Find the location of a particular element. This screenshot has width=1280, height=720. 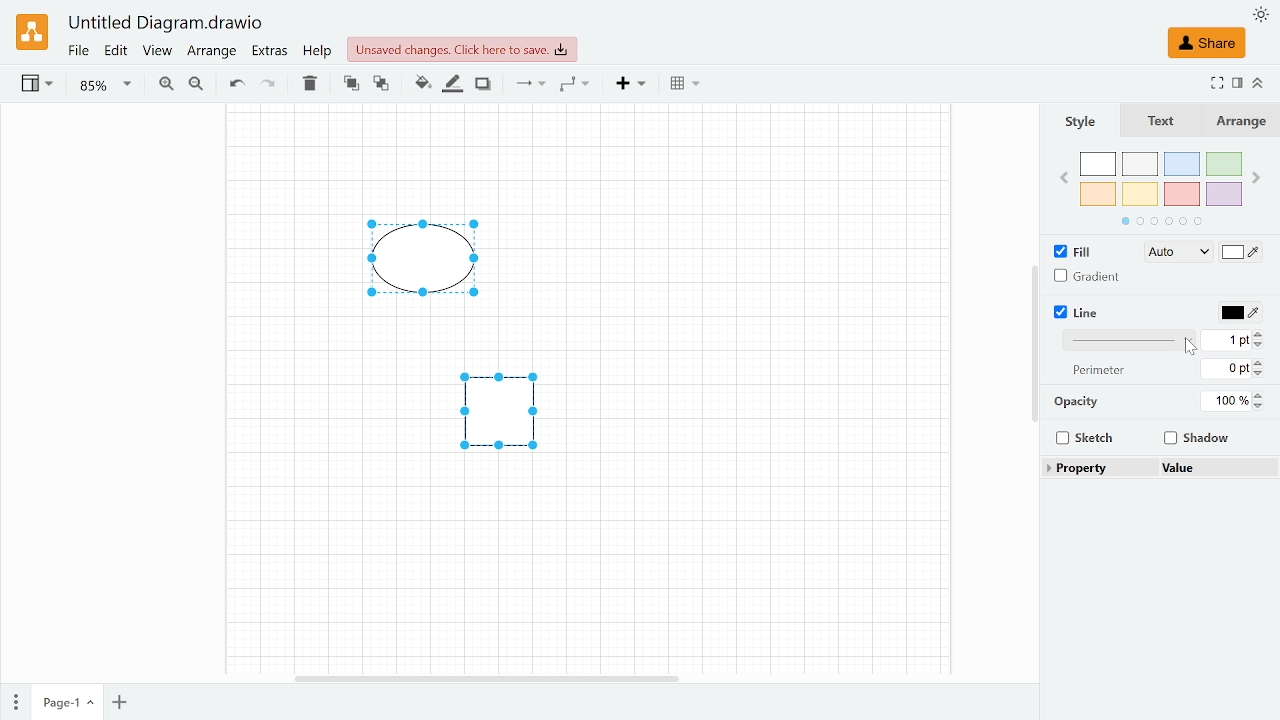

Value is located at coordinates (1188, 469).